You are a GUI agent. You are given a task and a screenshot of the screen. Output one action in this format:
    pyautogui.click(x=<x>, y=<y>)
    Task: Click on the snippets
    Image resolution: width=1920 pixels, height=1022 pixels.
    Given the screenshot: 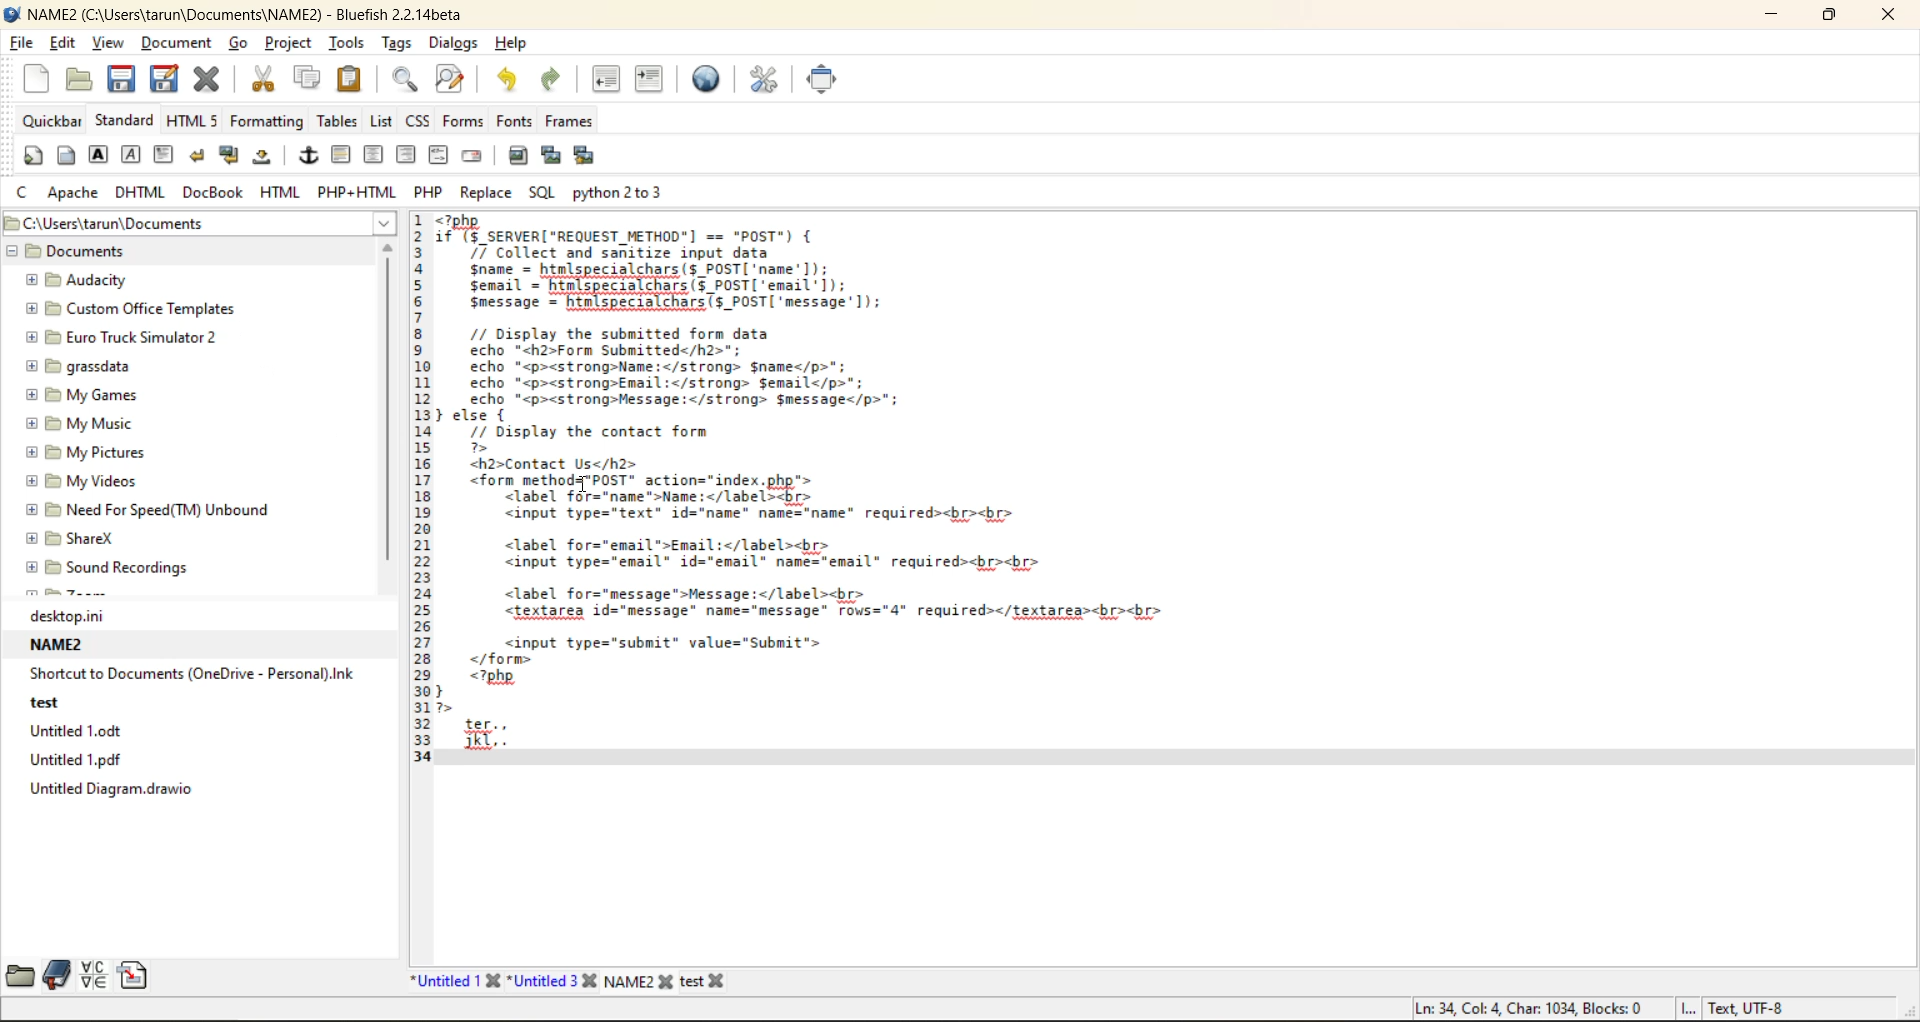 What is the action you would take?
    pyautogui.click(x=132, y=973)
    